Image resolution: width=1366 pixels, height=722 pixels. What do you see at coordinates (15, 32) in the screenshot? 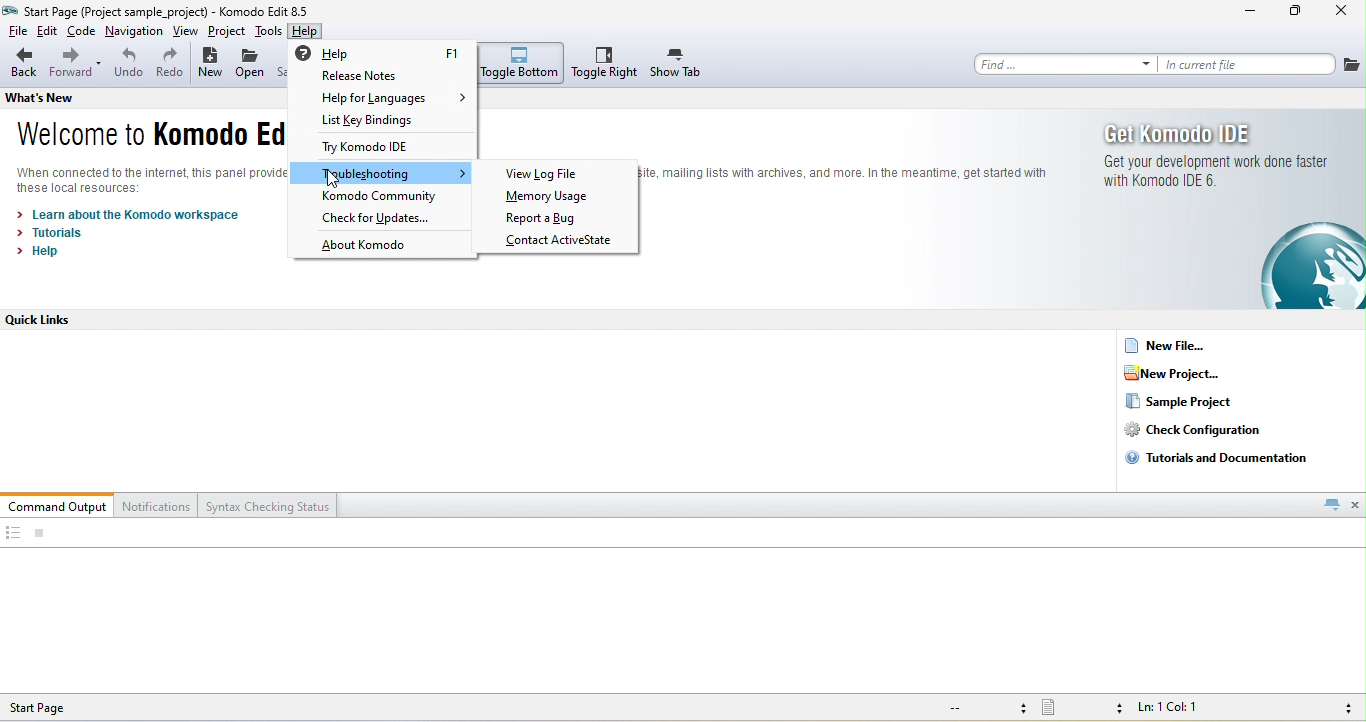
I see `file` at bounding box center [15, 32].